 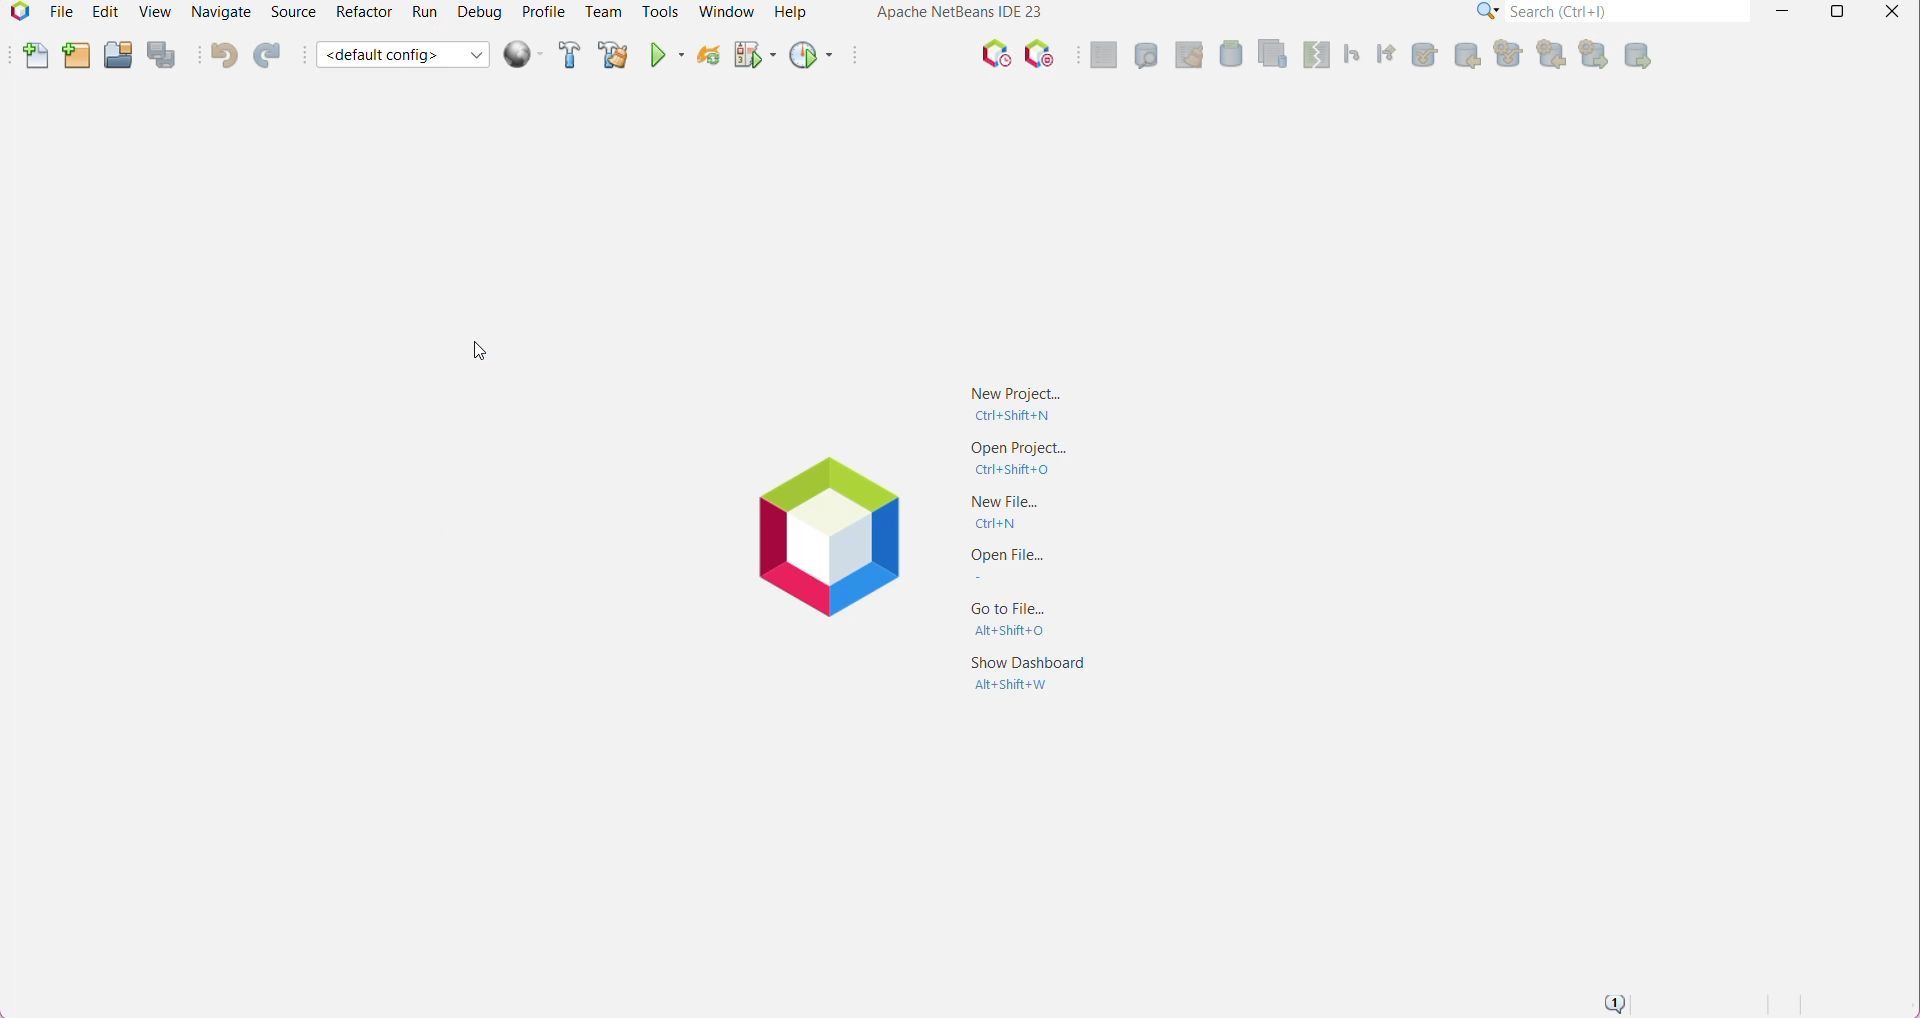 What do you see at coordinates (1016, 402) in the screenshot?
I see `New Project` at bounding box center [1016, 402].